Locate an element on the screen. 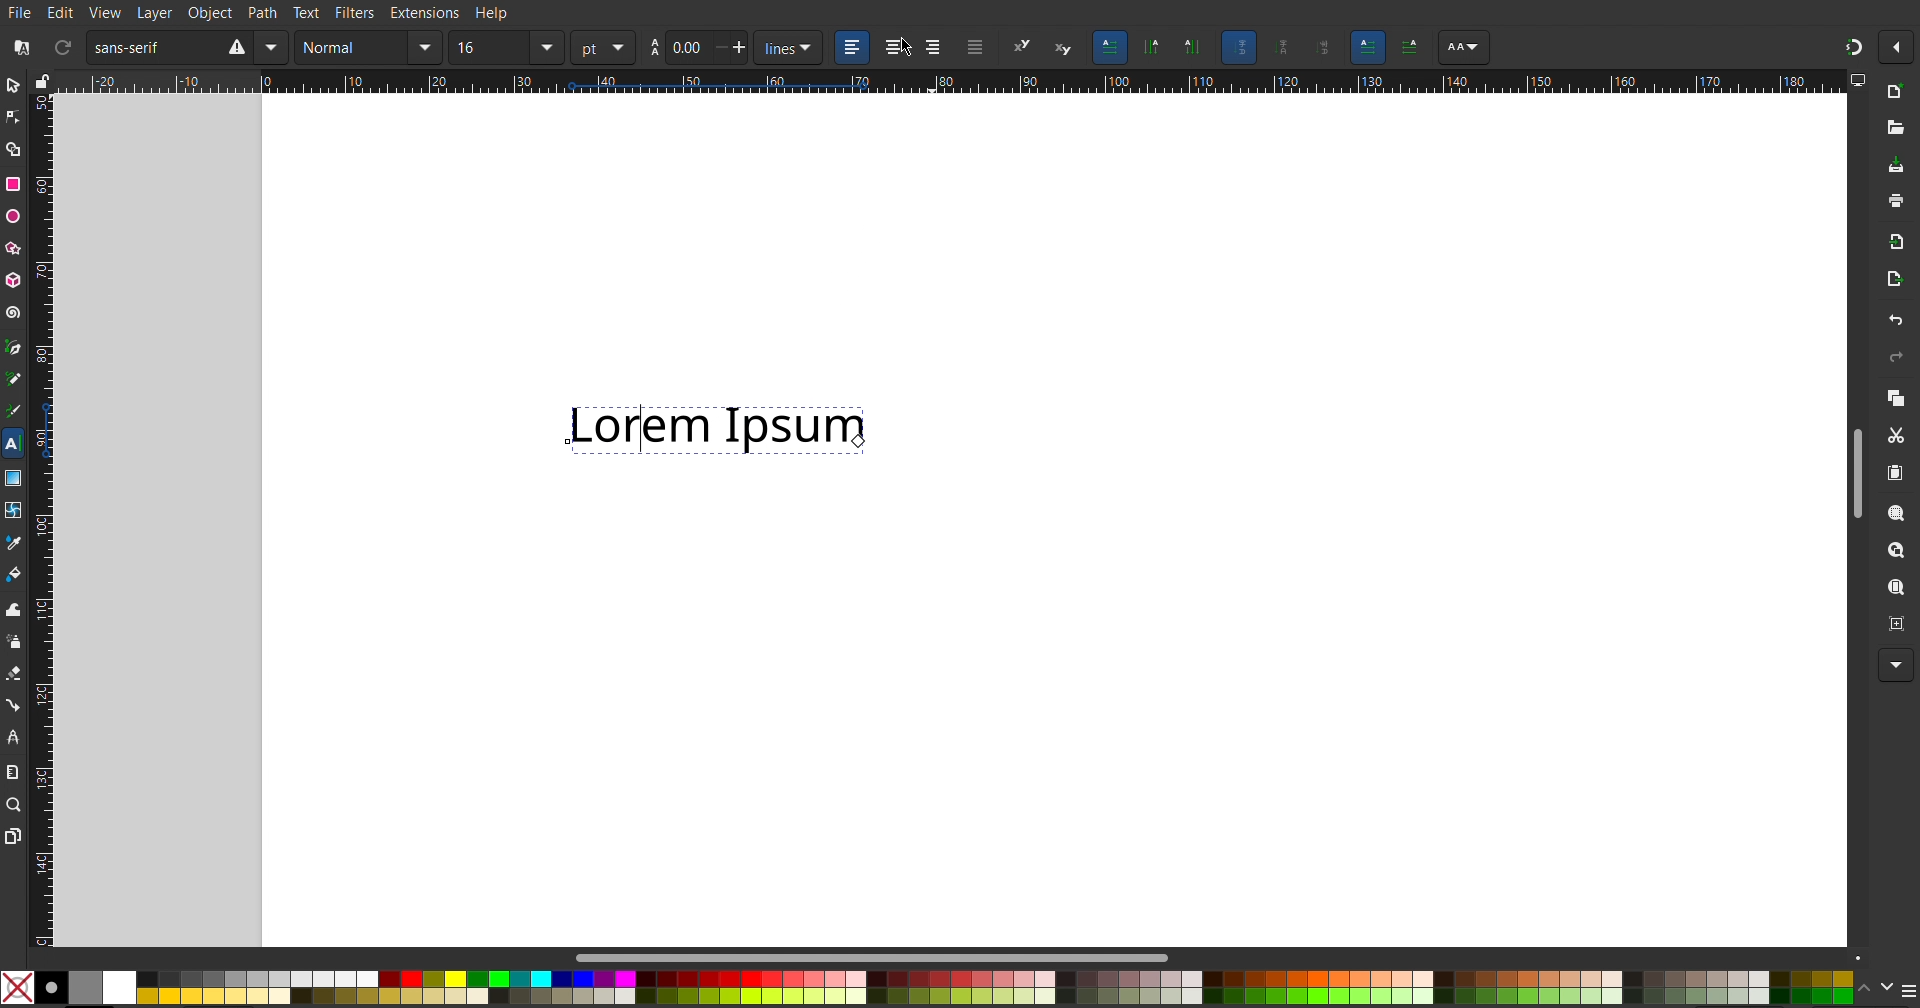 The image size is (1920, 1008). Paste is located at coordinates (1894, 473).